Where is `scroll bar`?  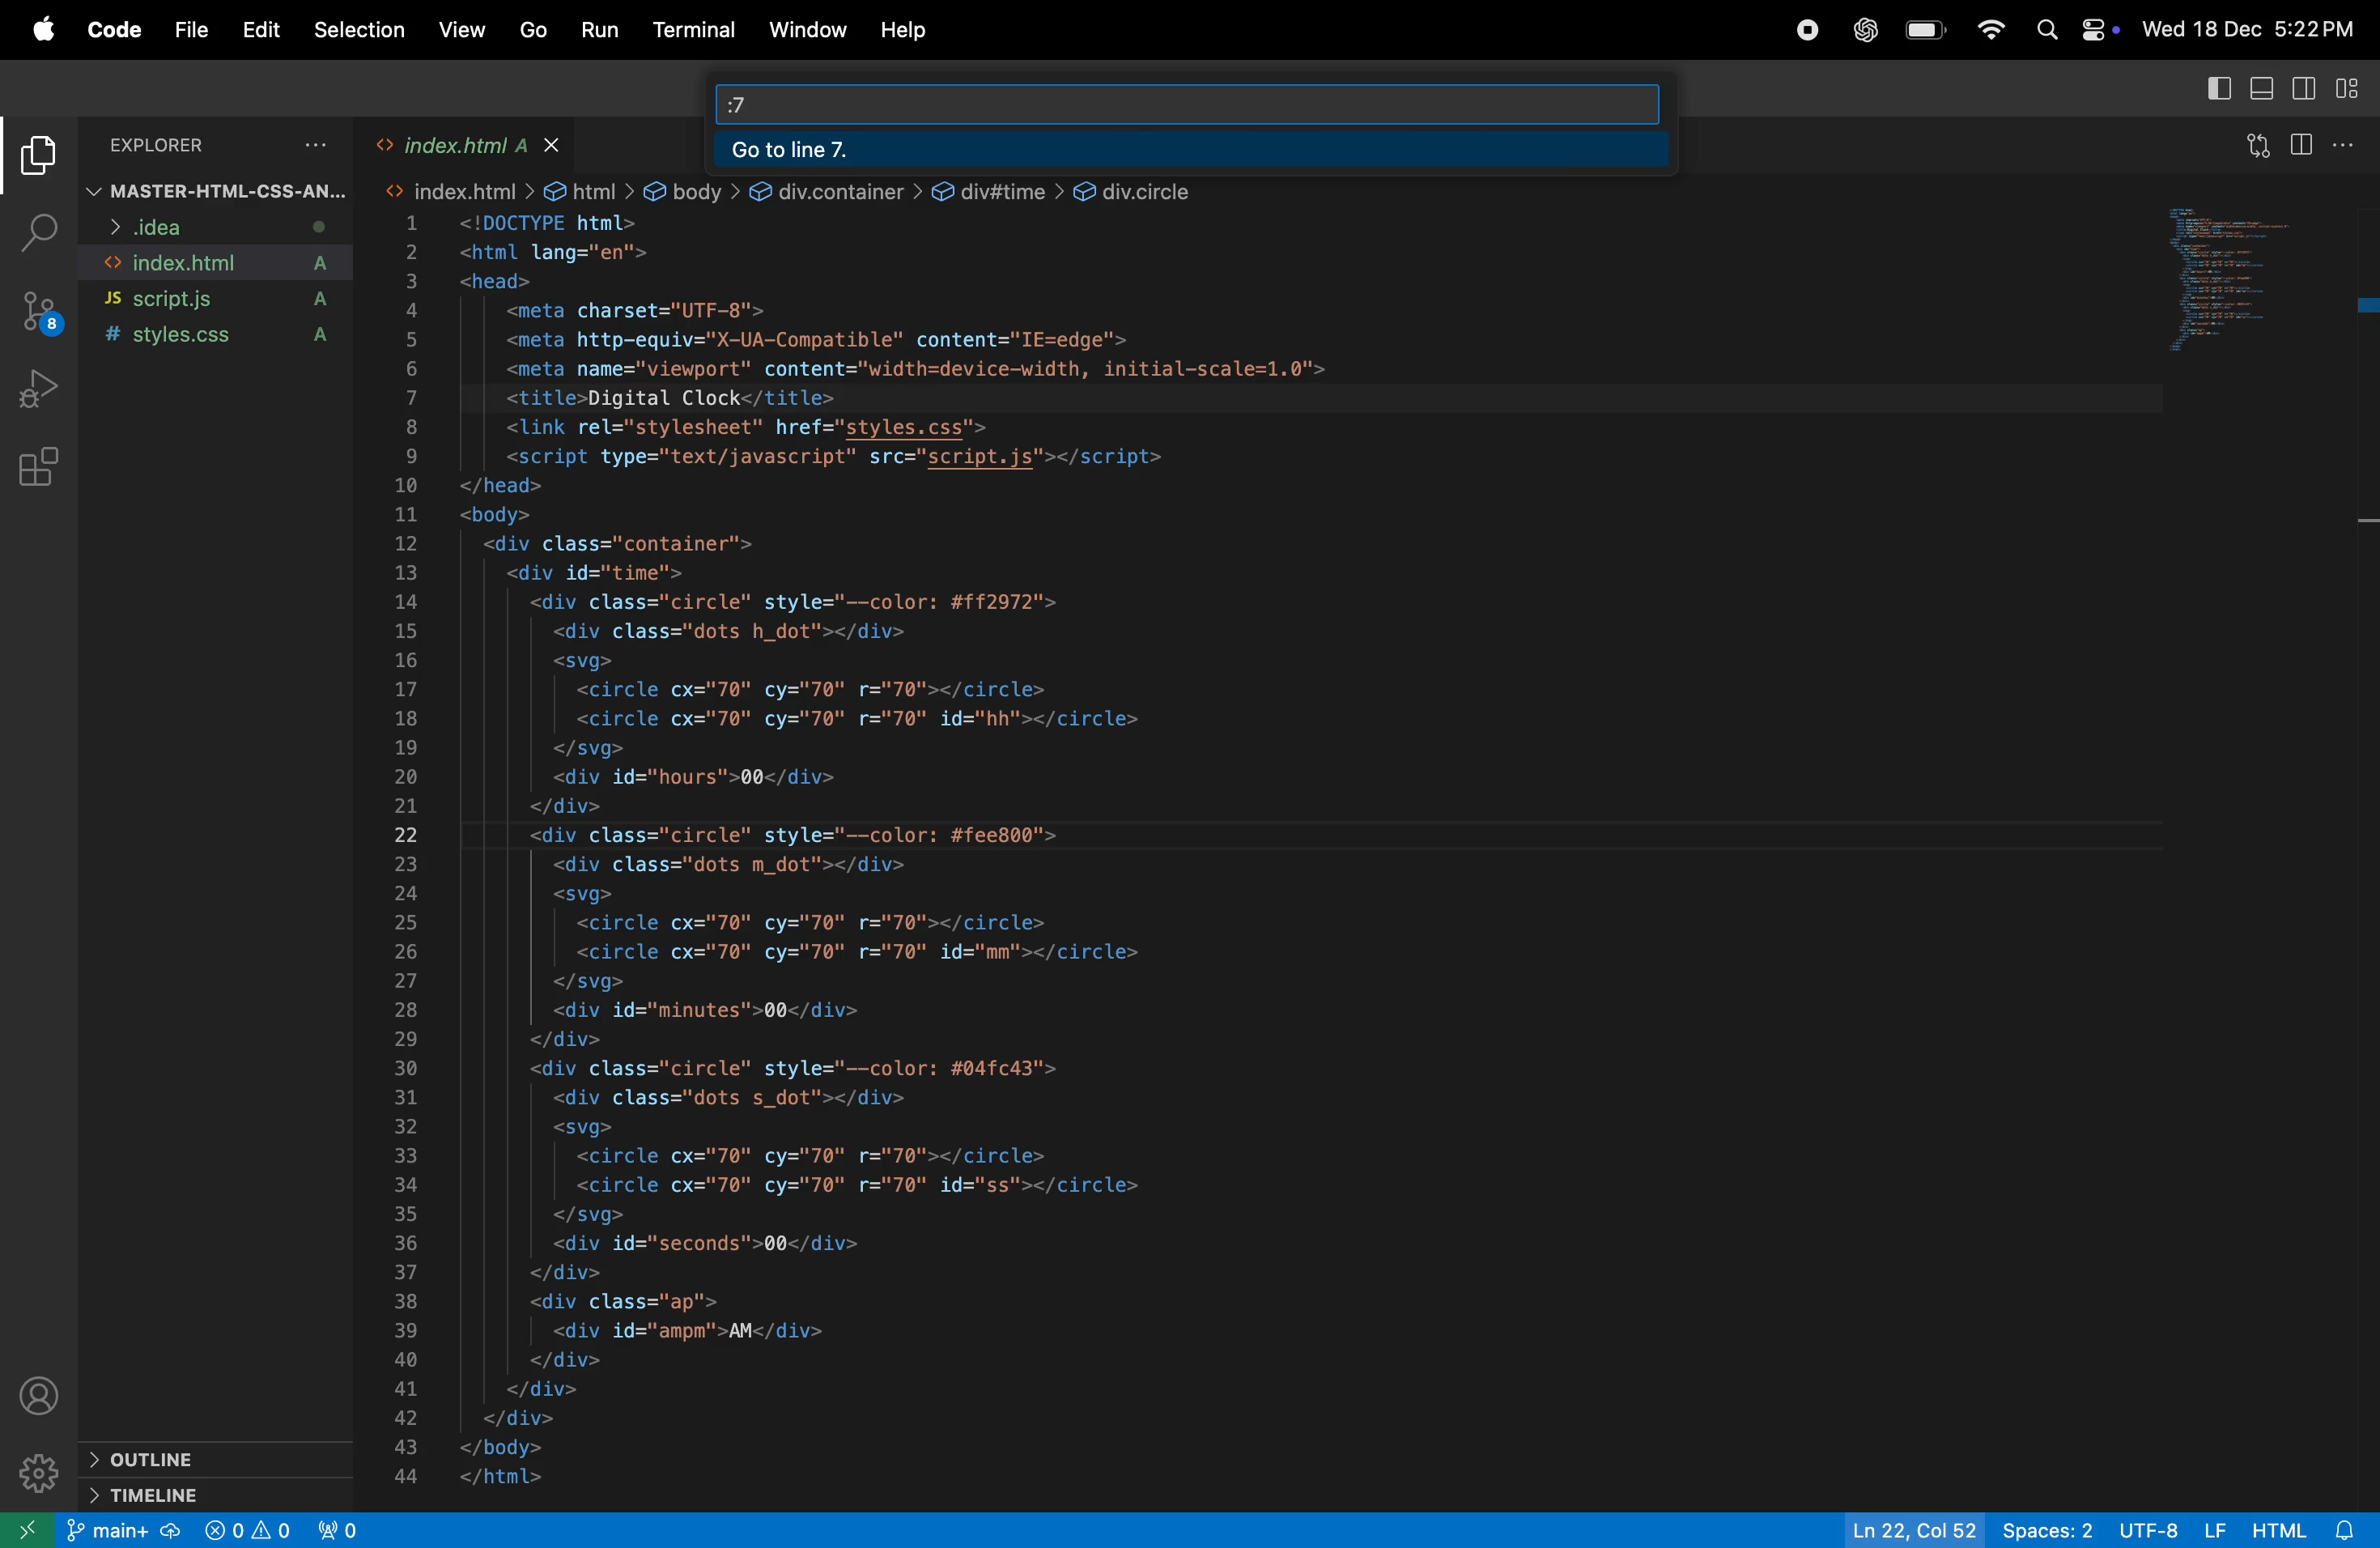 scroll bar is located at coordinates (2363, 449).